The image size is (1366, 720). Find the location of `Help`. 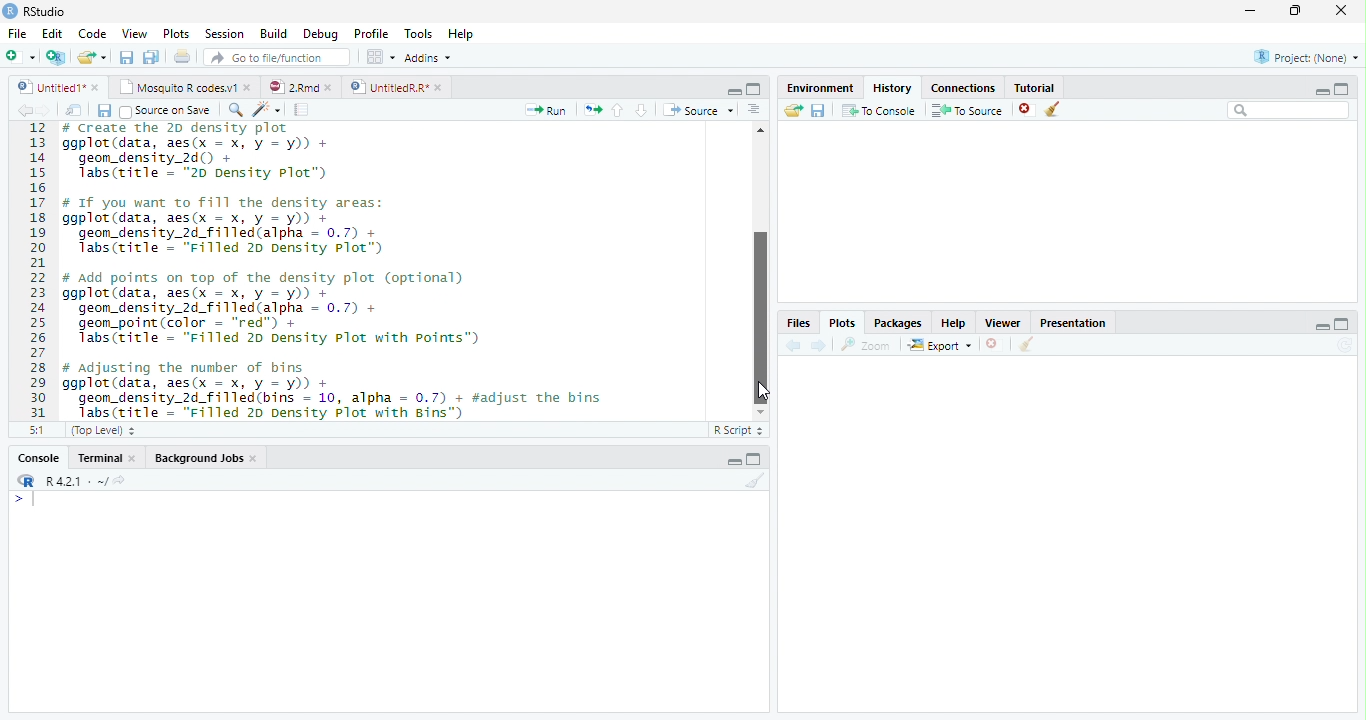

Help is located at coordinates (460, 35).